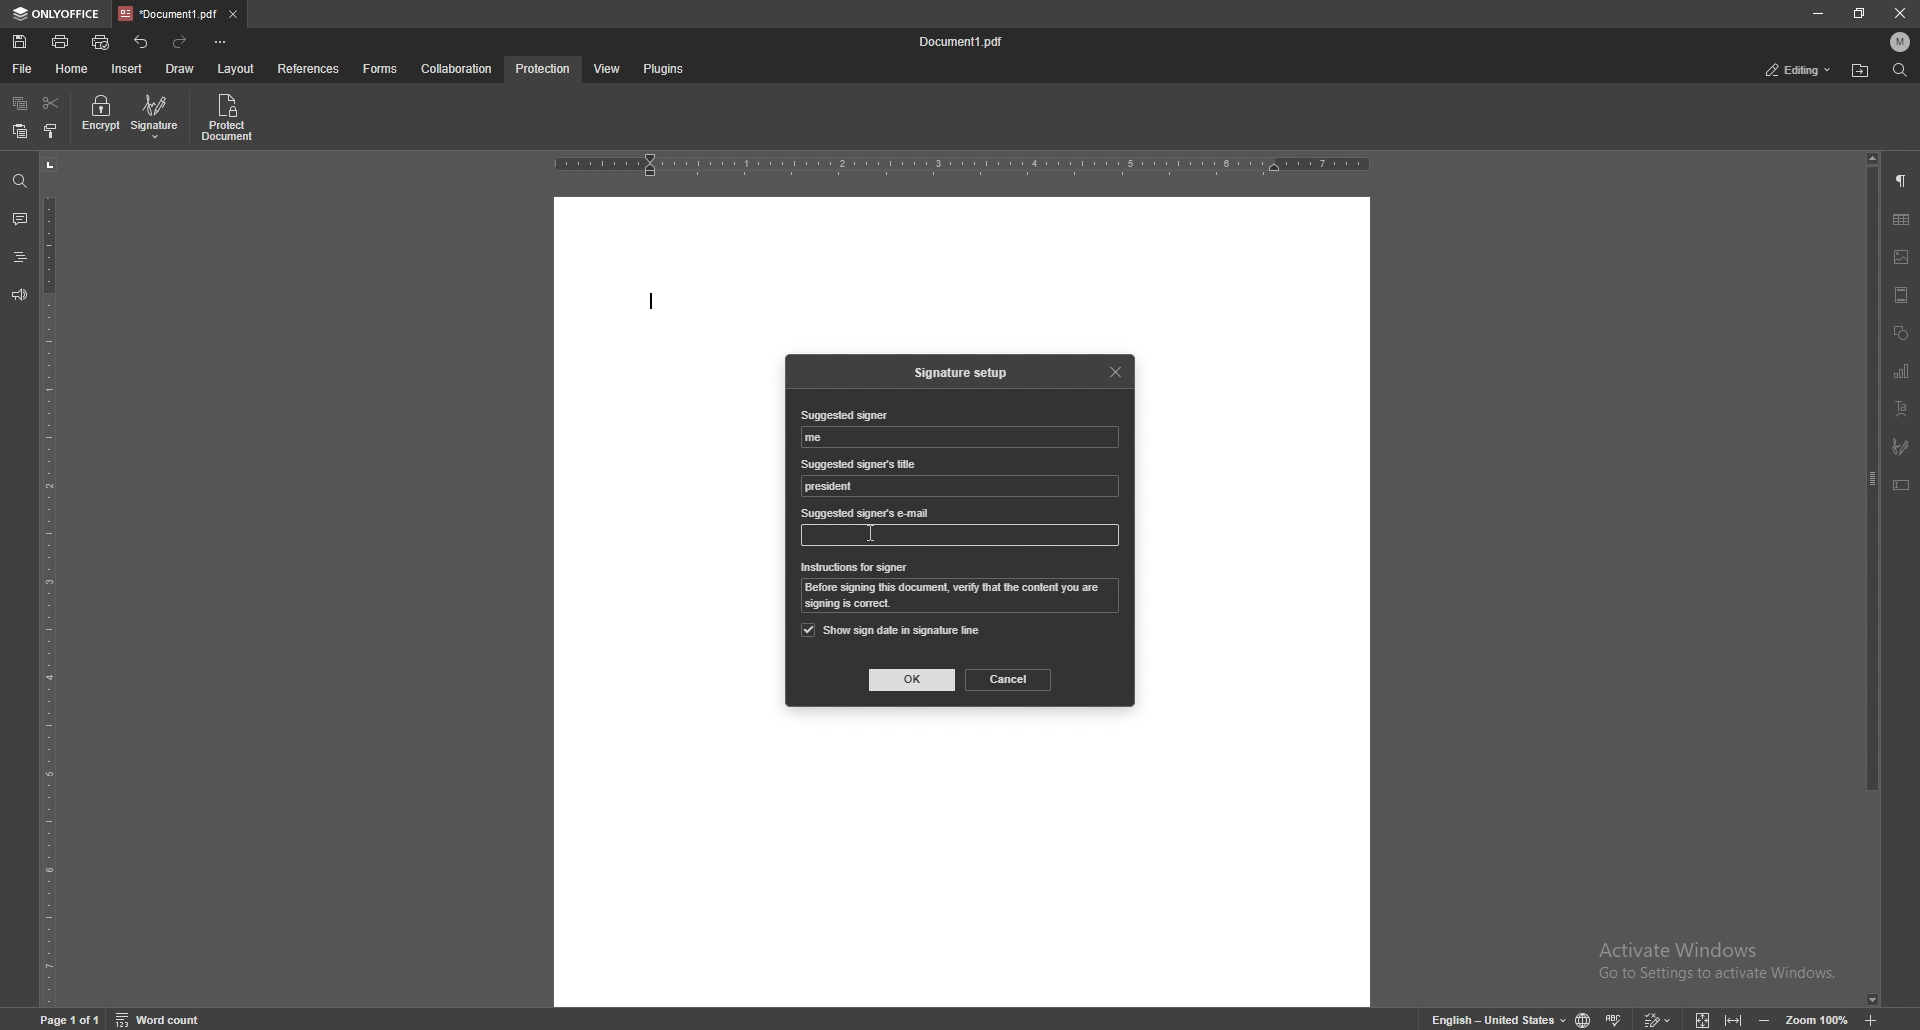  What do you see at coordinates (843, 416) in the screenshot?
I see `suggested signer` at bounding box center [843, 416].